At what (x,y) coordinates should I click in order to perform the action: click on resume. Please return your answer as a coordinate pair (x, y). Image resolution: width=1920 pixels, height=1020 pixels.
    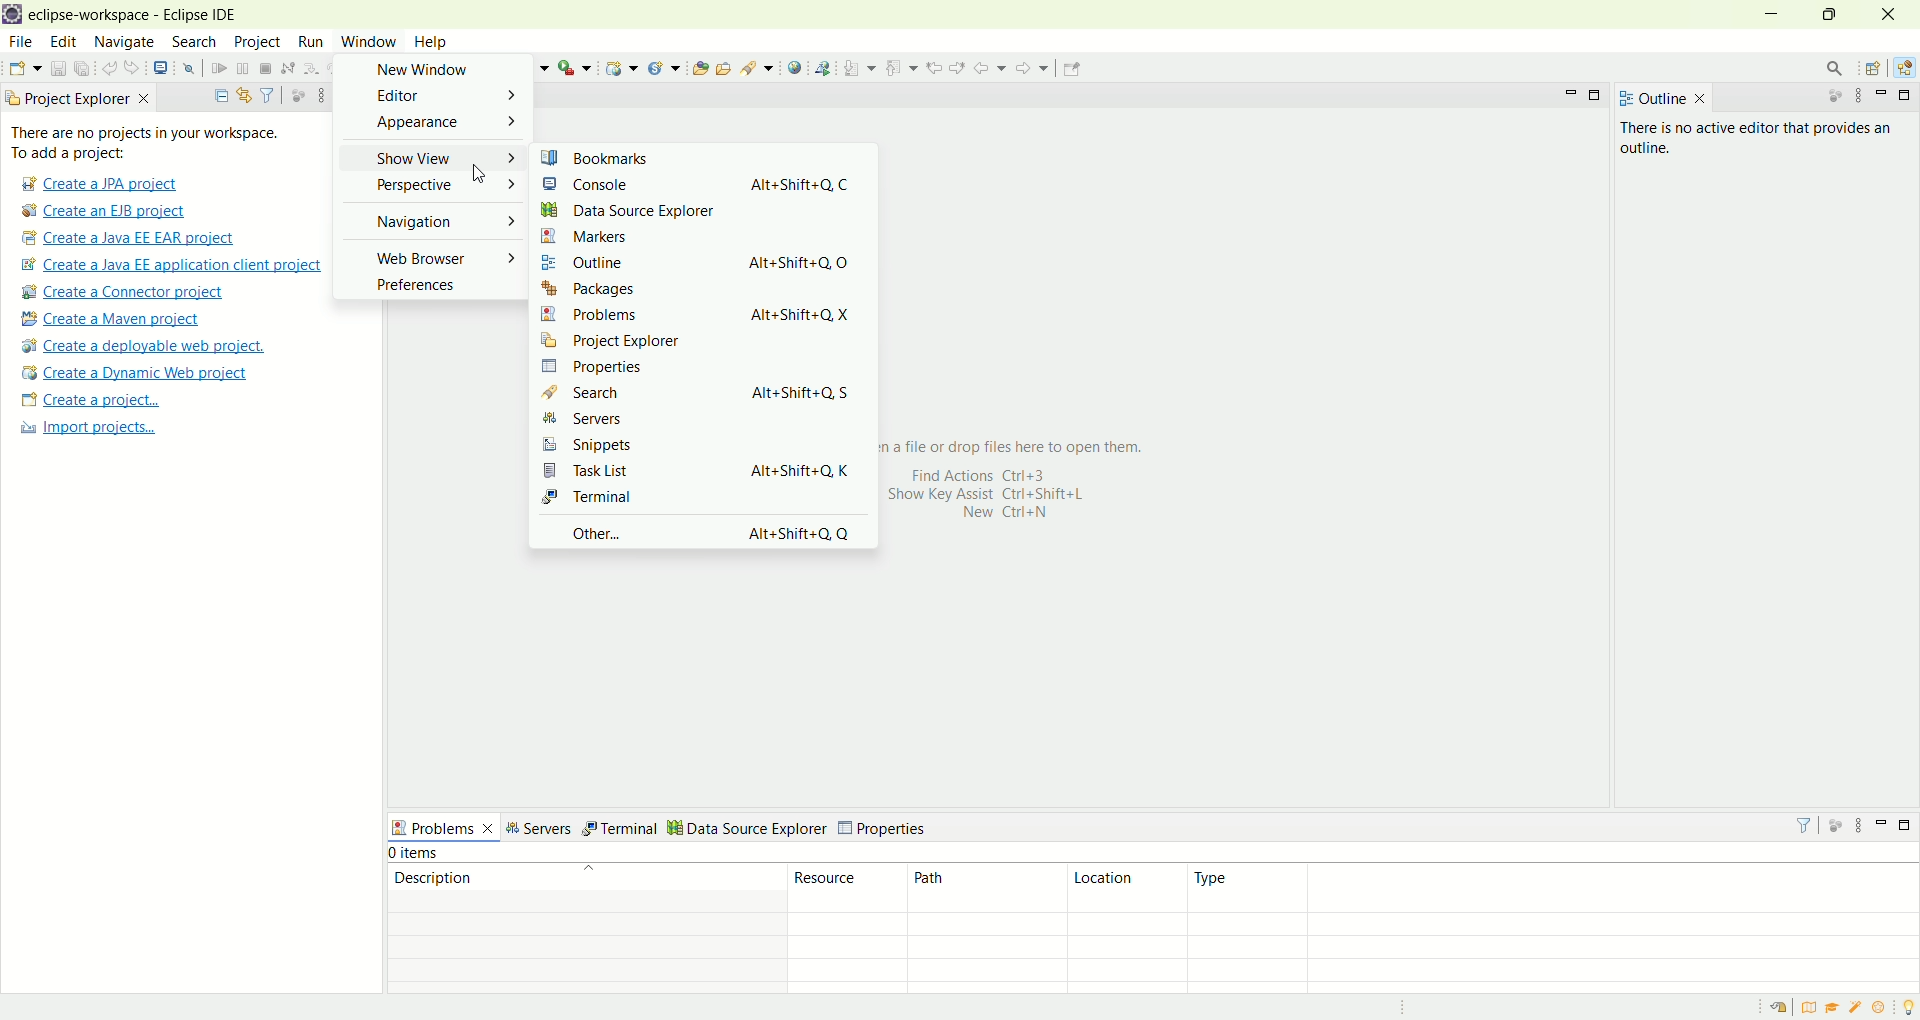
    Looking at the image, I should click on (219, 67).